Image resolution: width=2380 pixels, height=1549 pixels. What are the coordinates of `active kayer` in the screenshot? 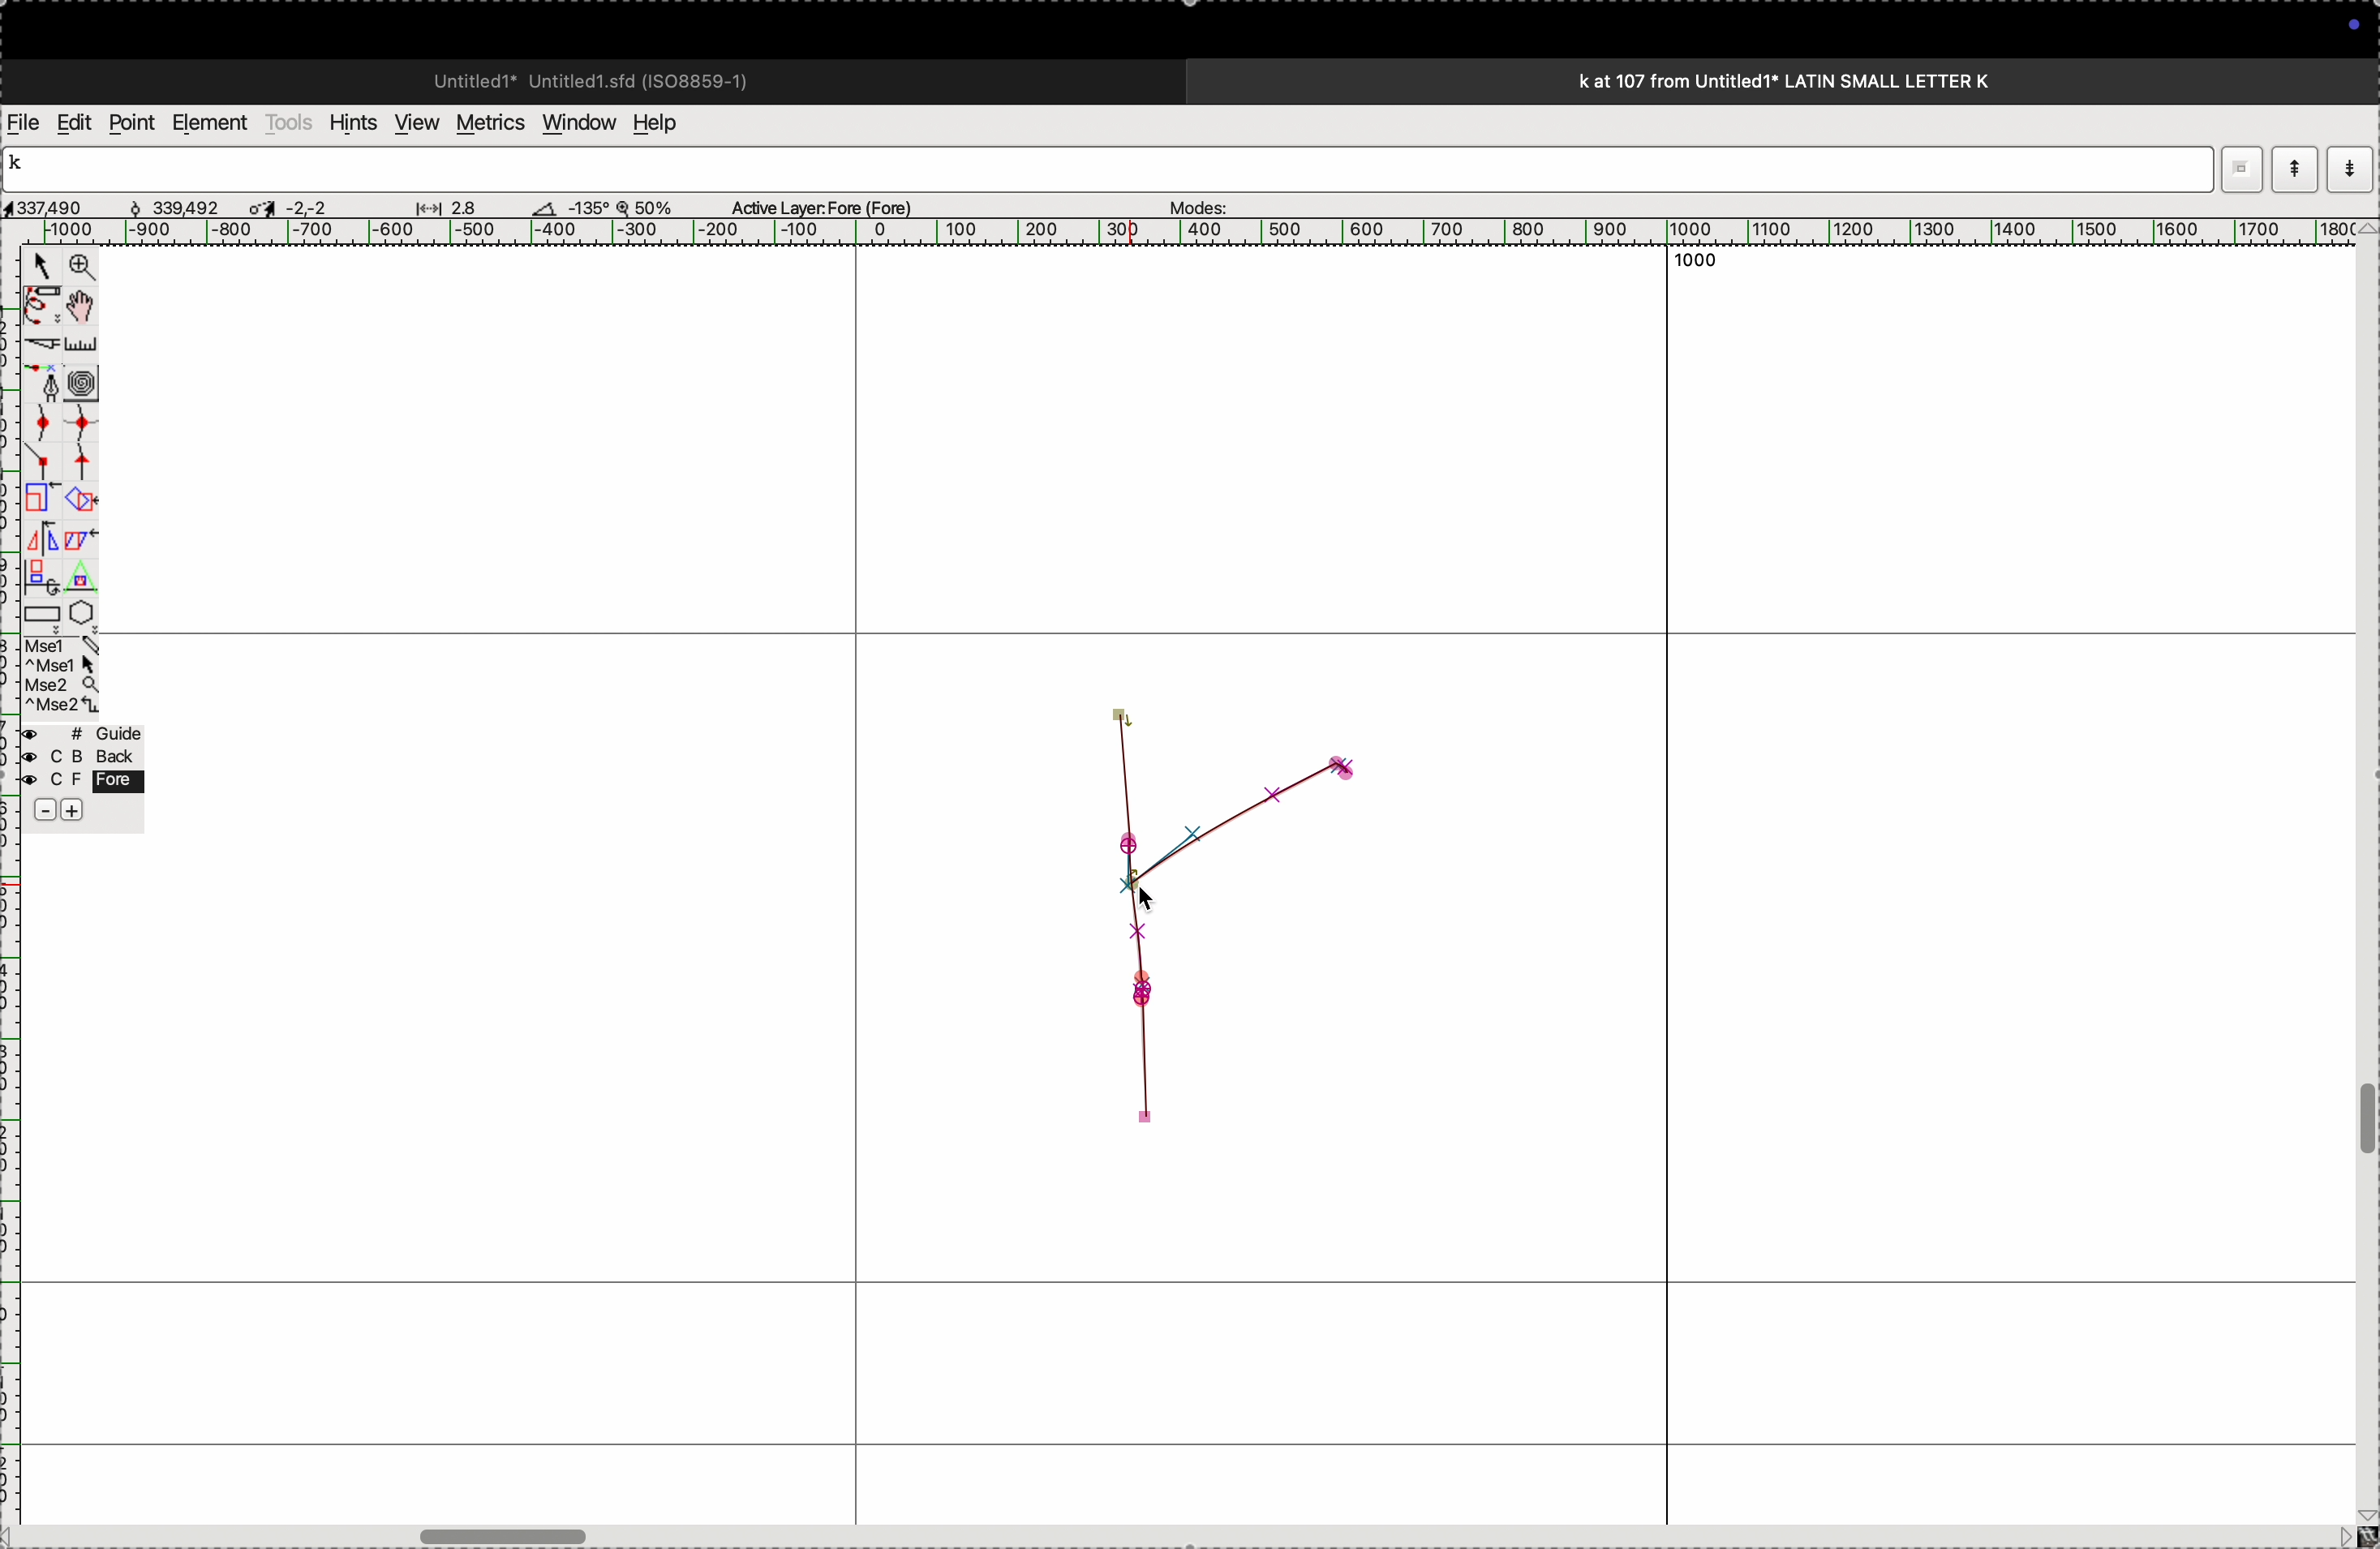 It's located at (834, 206).